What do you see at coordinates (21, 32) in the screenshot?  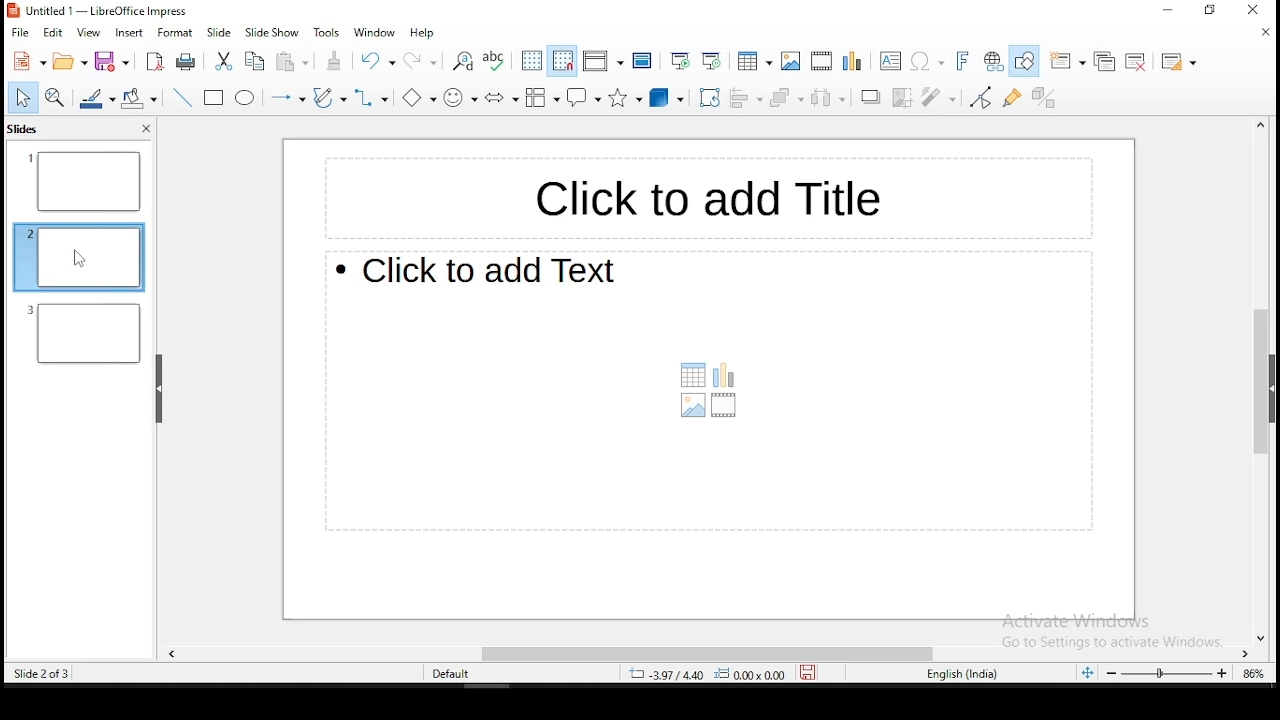 I see `file` at bounding box center [21, 32].